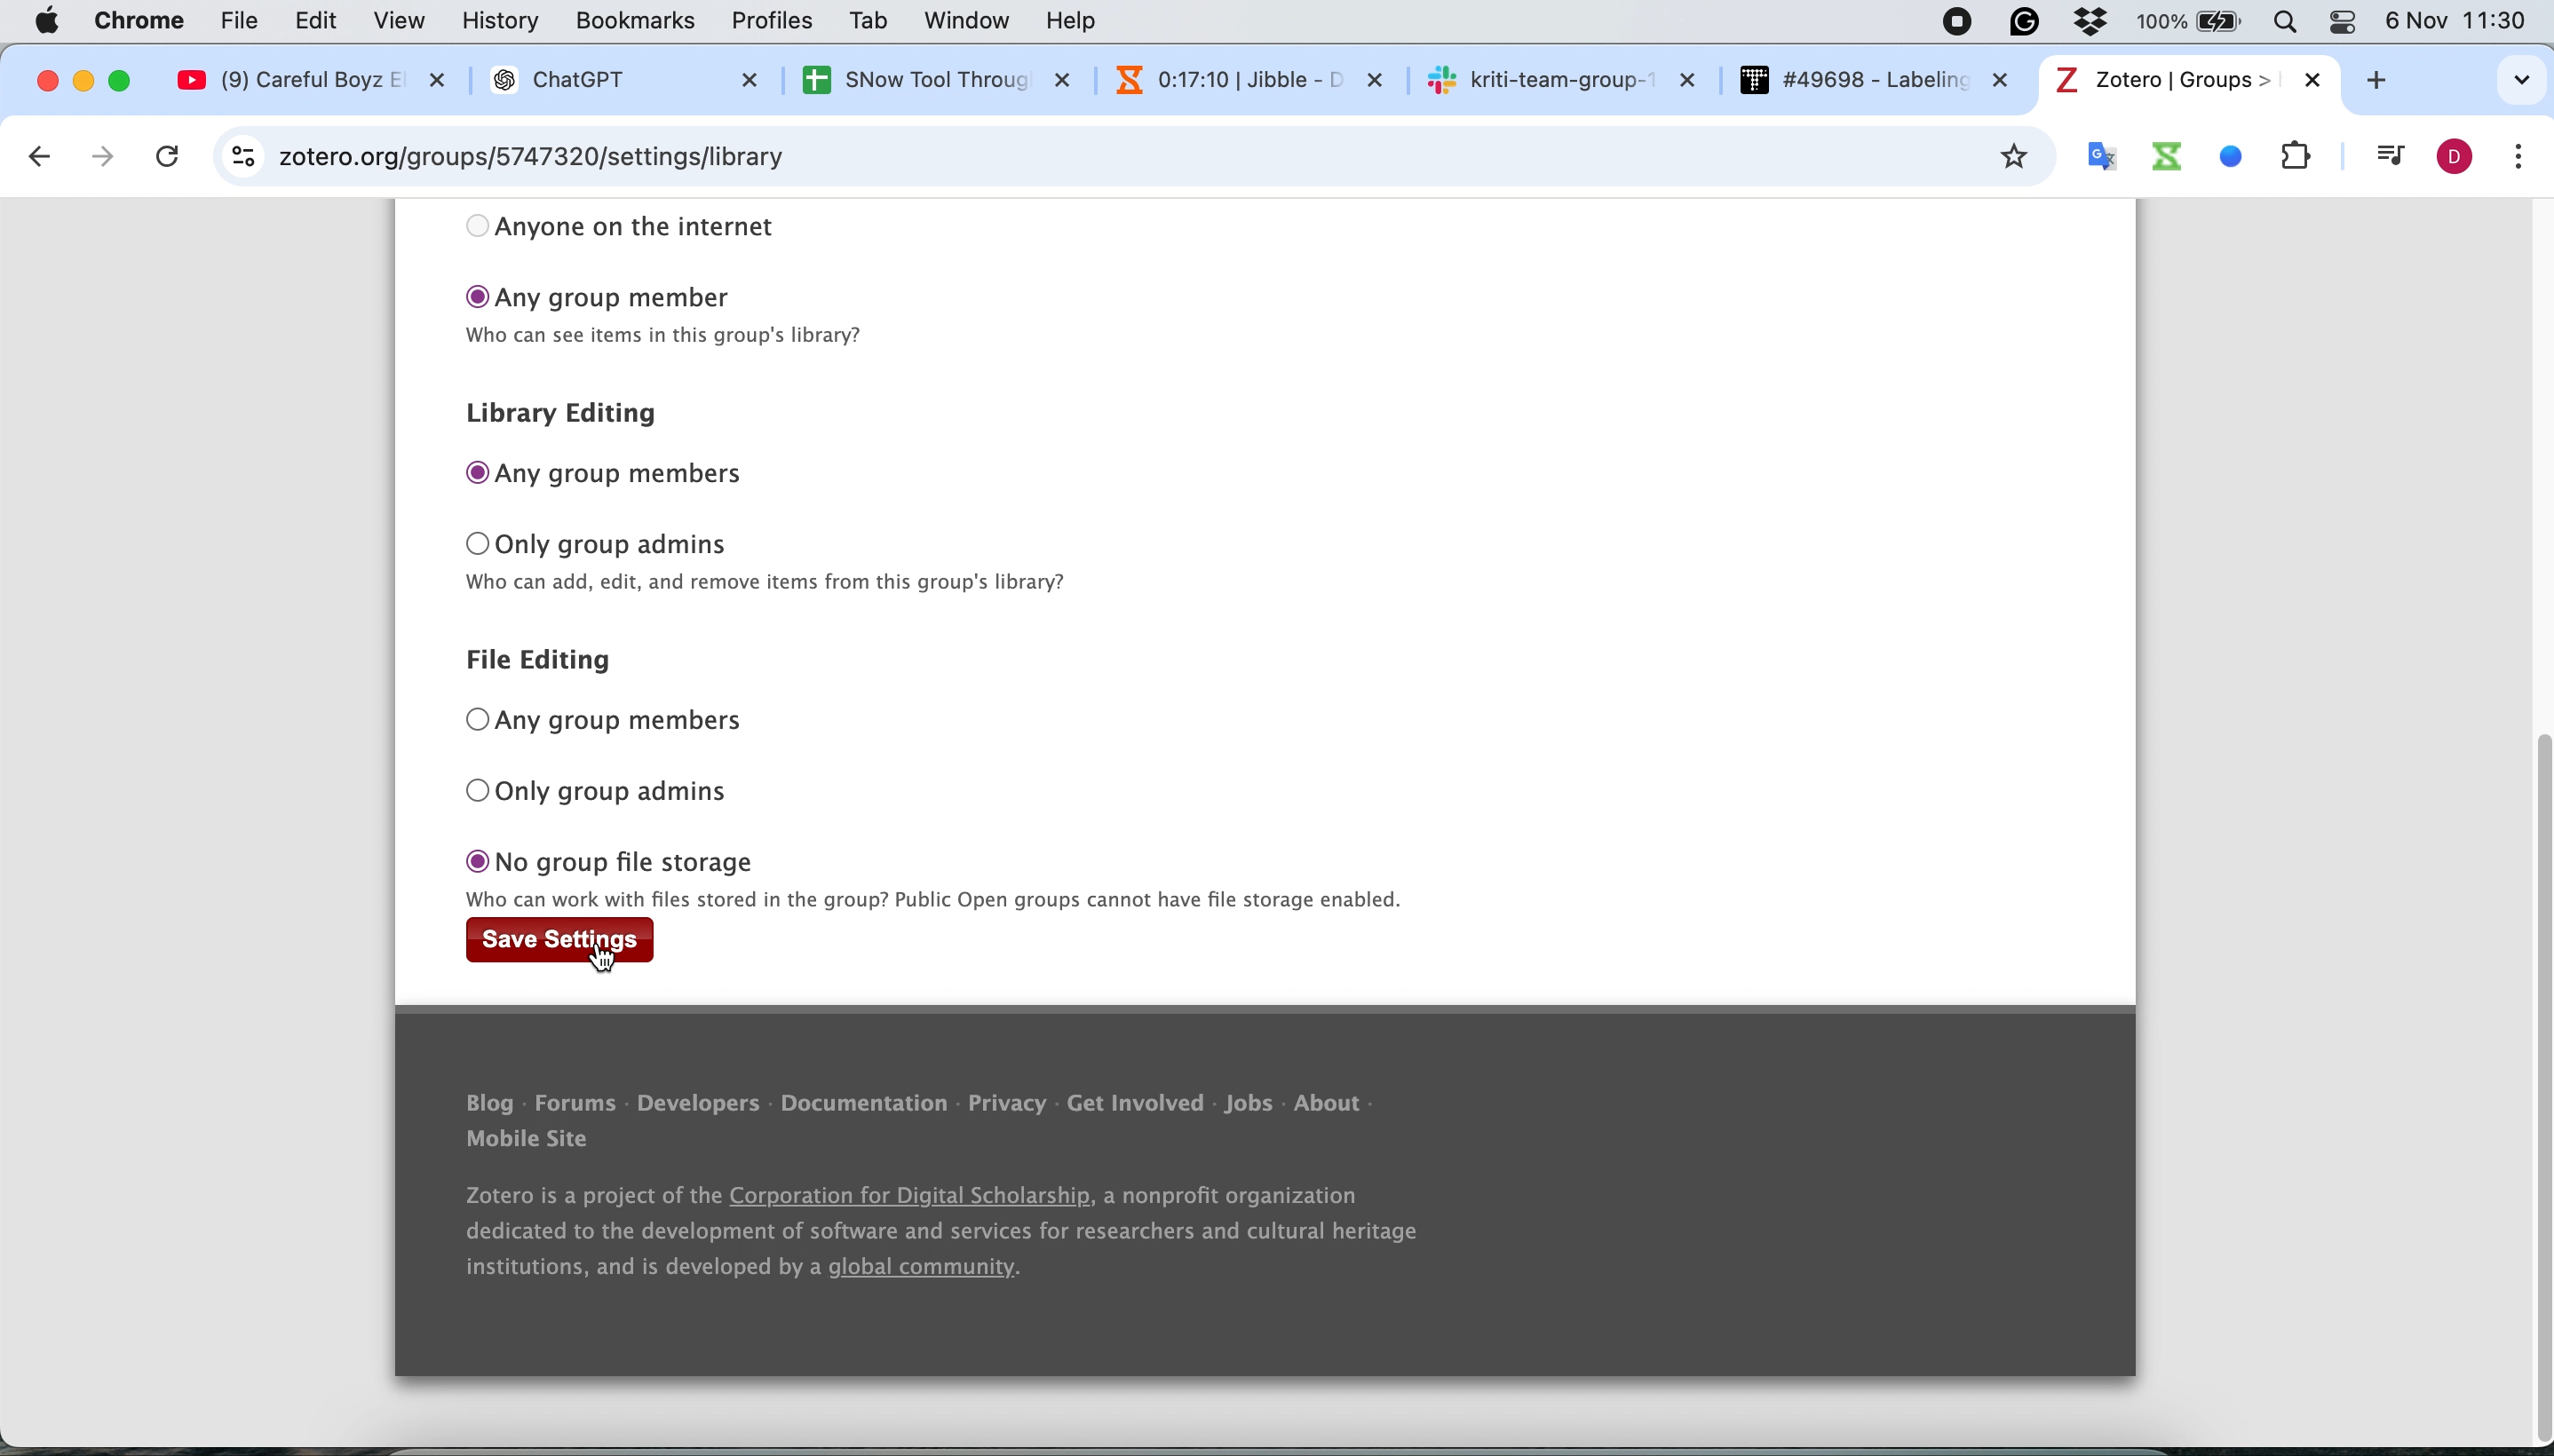  What do you see at coordinates (967, 1196) in the screenshot?
I see `Blog - Forums - Developers - Documentation - Privacy - Get Involved - Jobs - About
Mobile Site

Zotero is a project of the Corporation for Digital Scholarship, a nonprofit organization
dedicated to the development of software and services for researchers and cultural heritage
institutions, and is developed by a global community.` at bounding box center [967, 1196].